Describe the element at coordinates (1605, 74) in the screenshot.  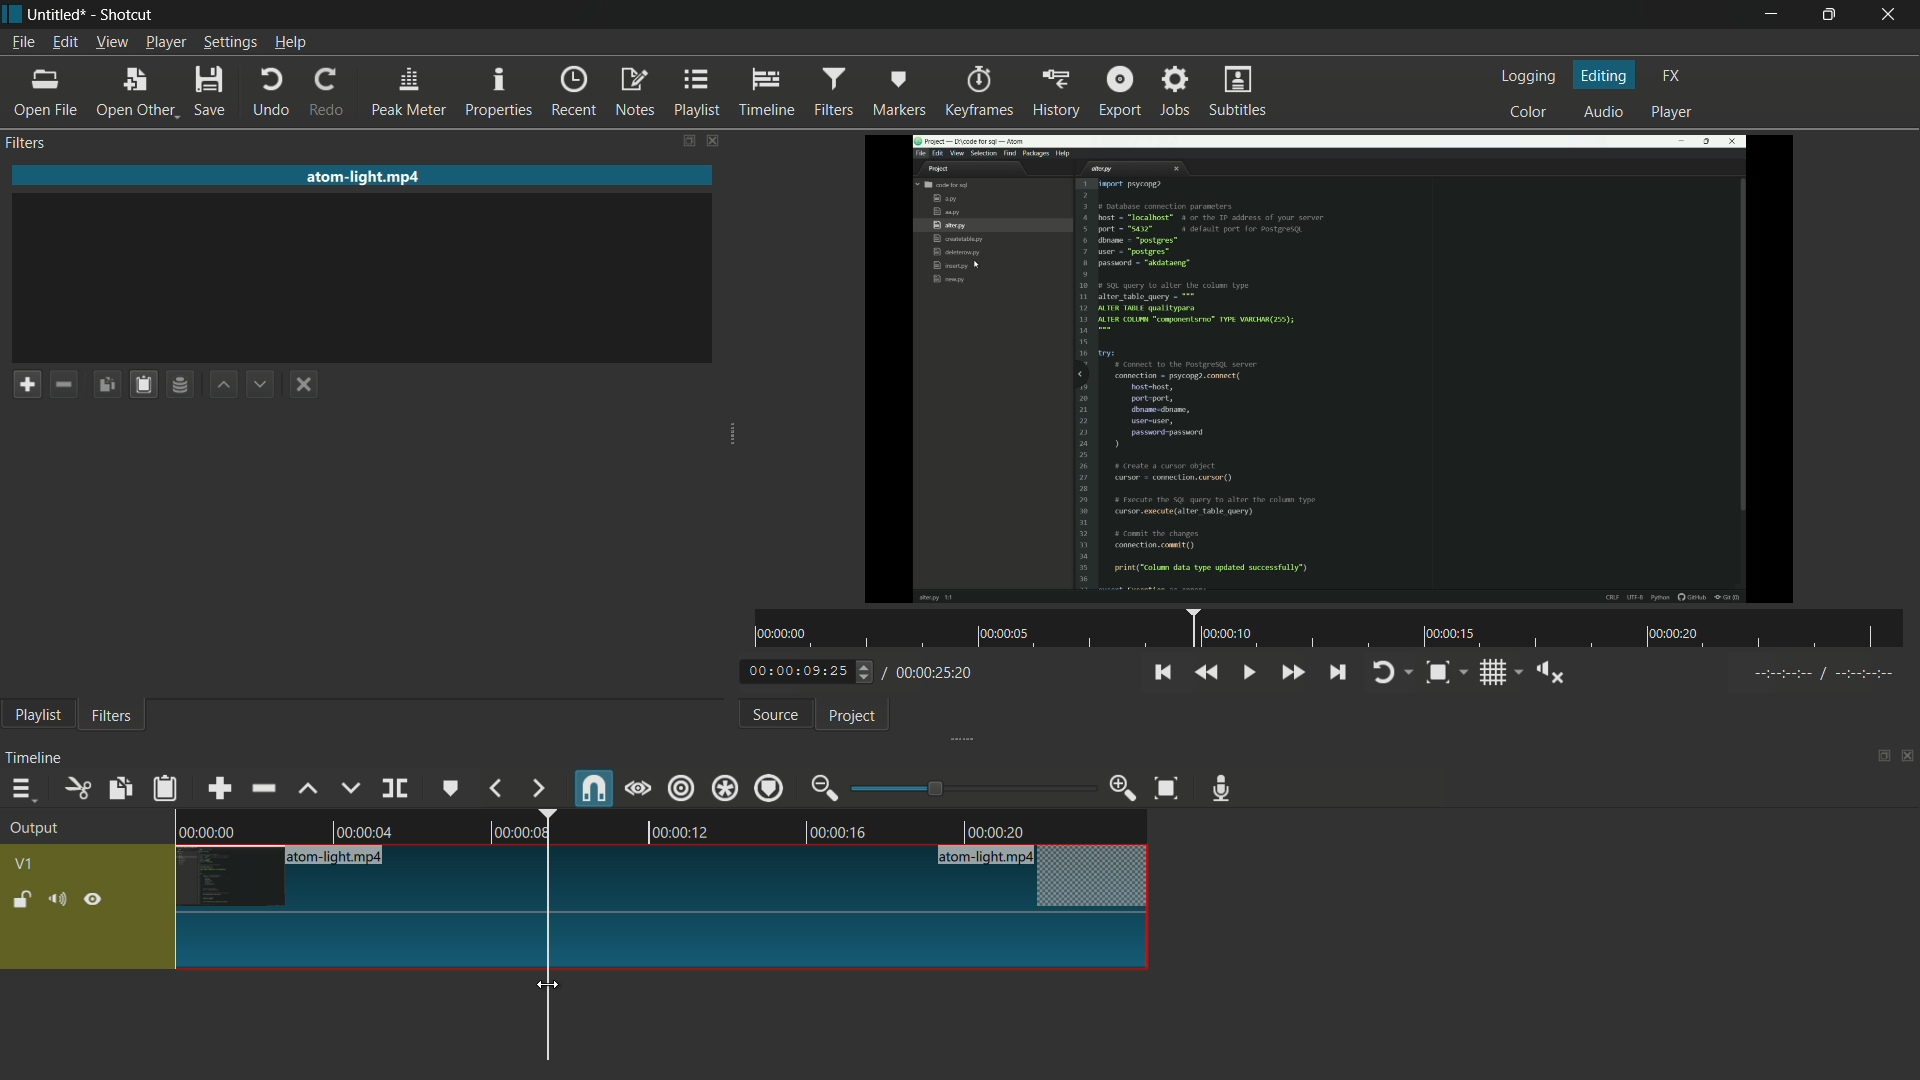
I see `editing` at that location.